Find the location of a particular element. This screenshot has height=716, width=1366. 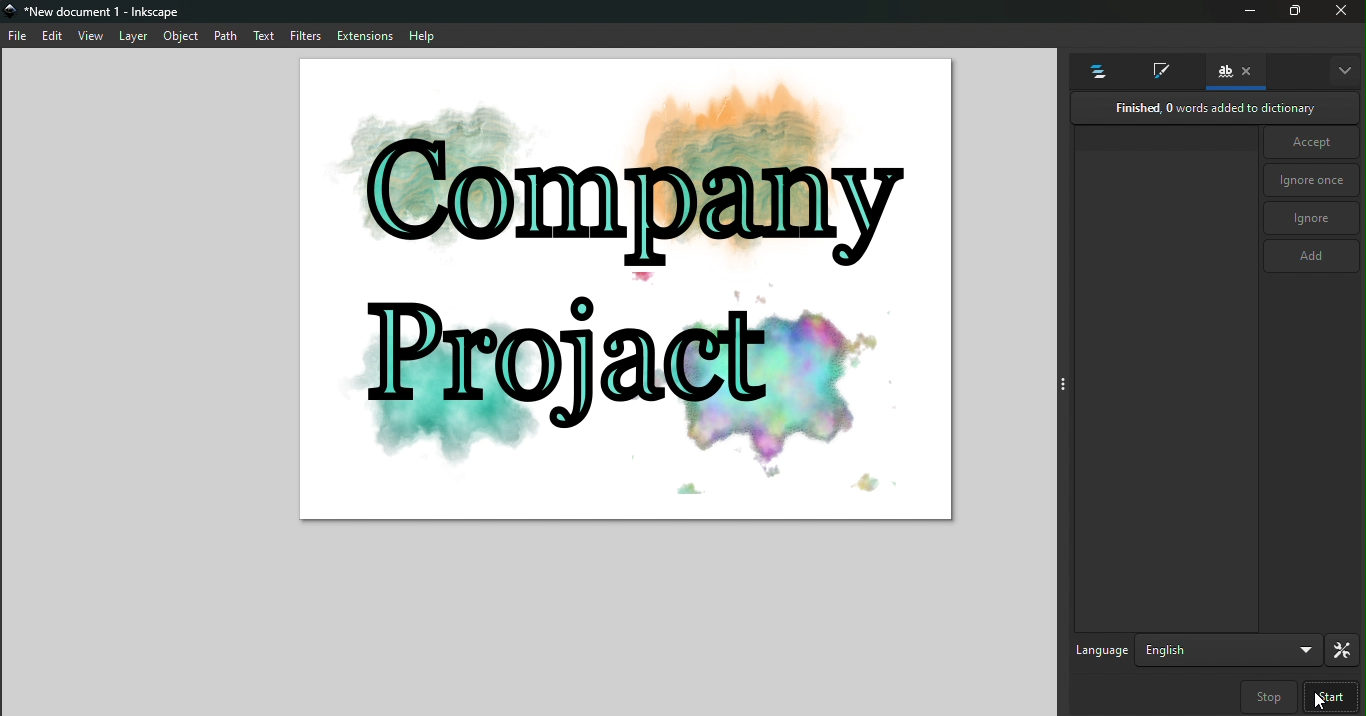

Preferences is located at coordinates (1345, 649).